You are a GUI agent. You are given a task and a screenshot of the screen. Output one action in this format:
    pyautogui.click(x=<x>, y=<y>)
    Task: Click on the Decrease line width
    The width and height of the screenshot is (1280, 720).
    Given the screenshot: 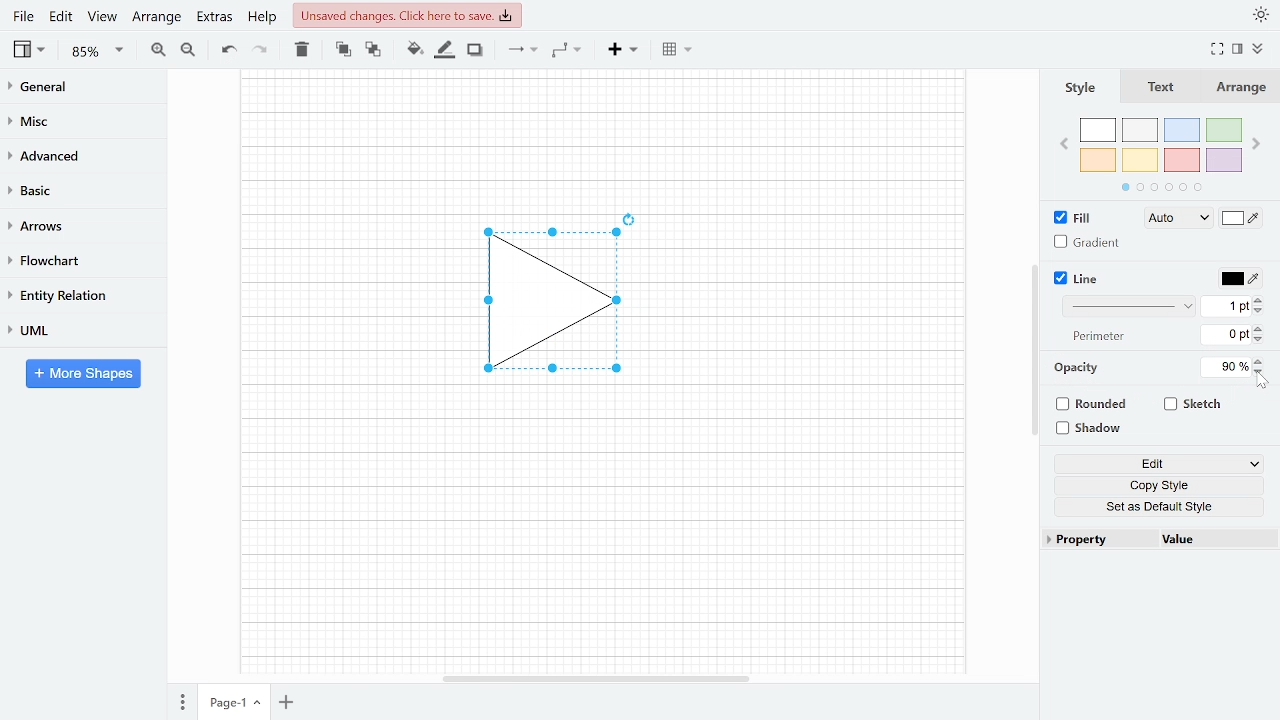 What is the action you would take?
    pyautogui.click(x=1261, y=310)
    